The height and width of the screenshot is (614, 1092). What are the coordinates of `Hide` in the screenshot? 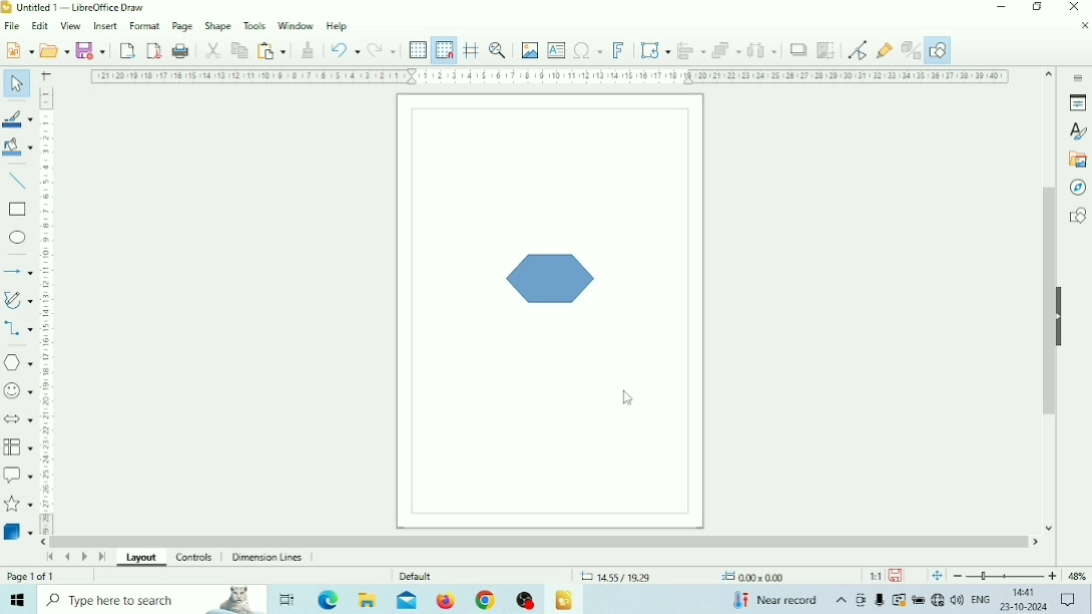 It's located at (1062, 314).